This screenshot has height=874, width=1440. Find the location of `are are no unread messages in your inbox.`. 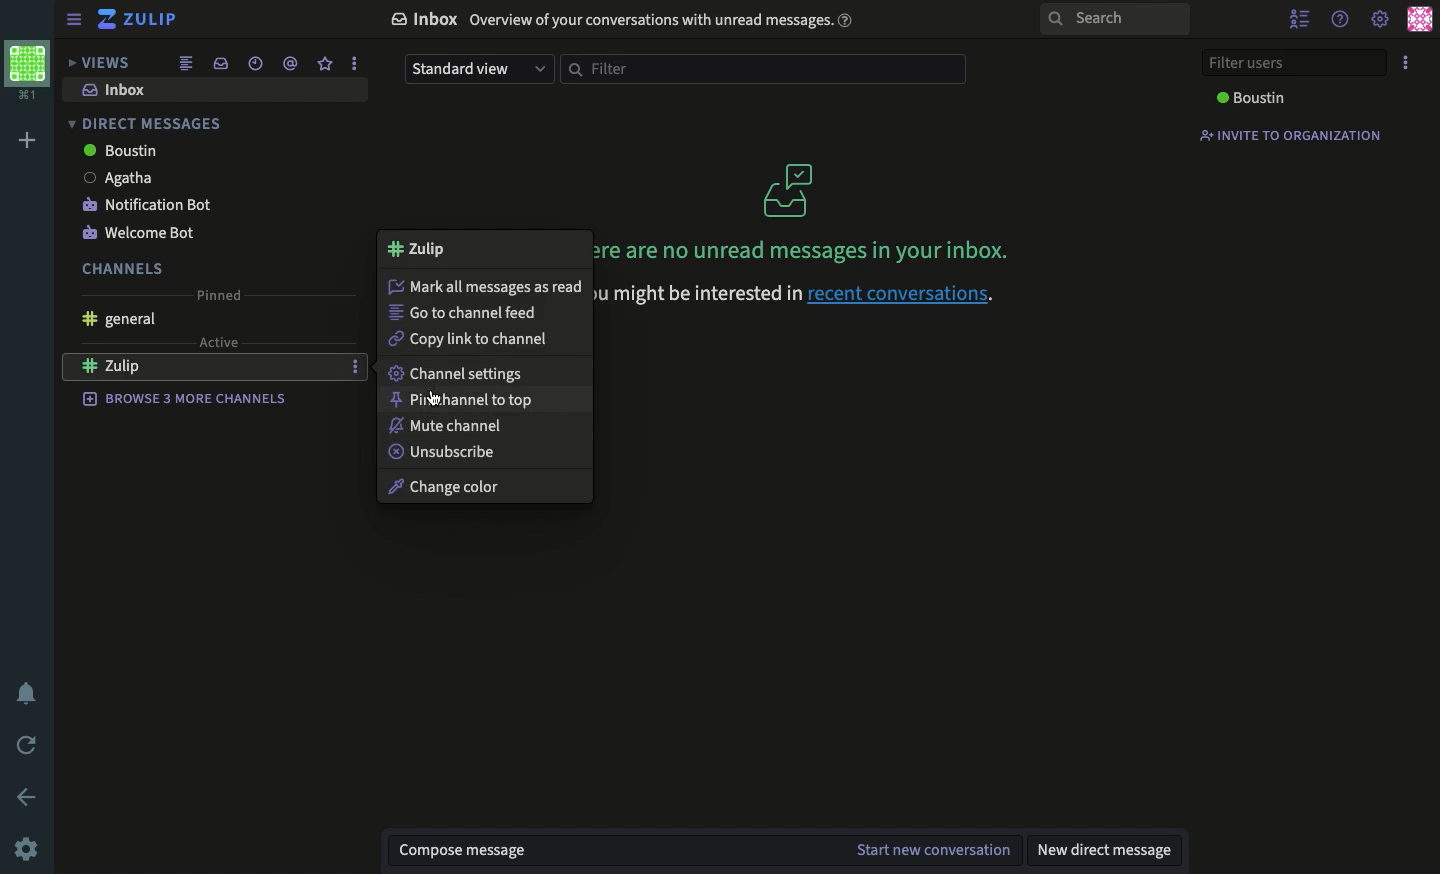

are are no unread messages in your inbox. is located at coordinates (804, 211).